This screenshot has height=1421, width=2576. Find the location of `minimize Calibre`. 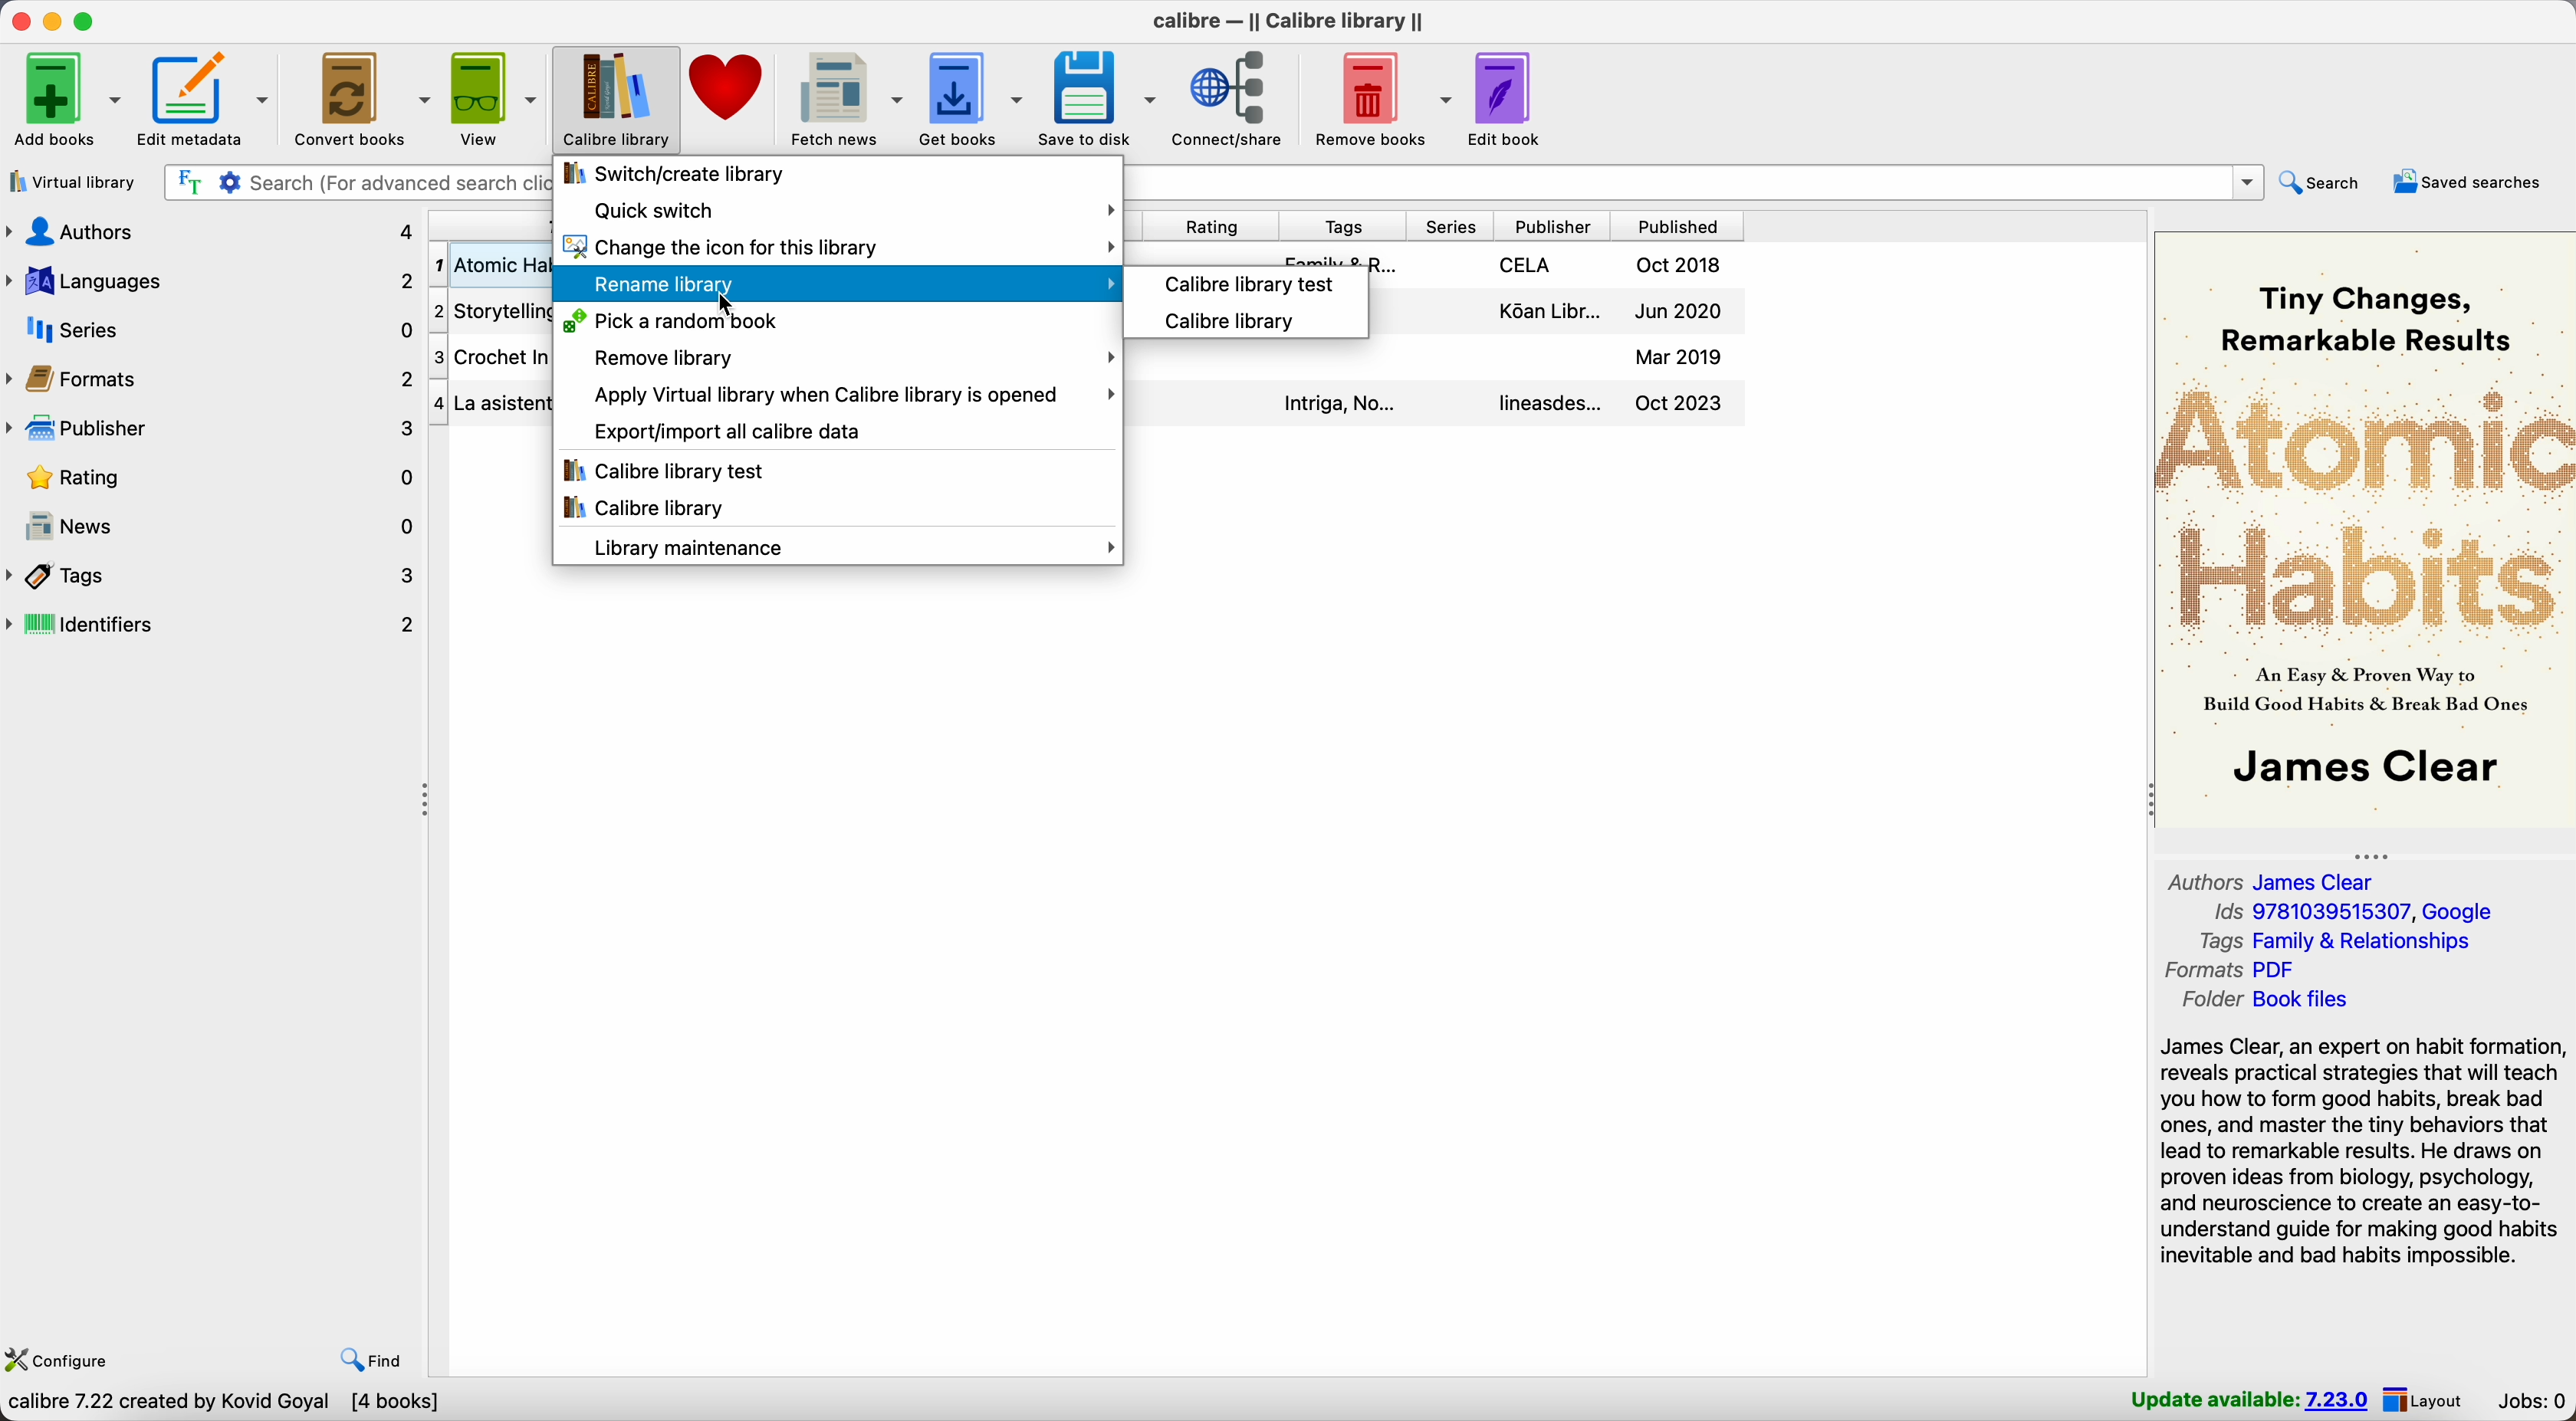

minimize Calibre is located at coordinates (53, 22).